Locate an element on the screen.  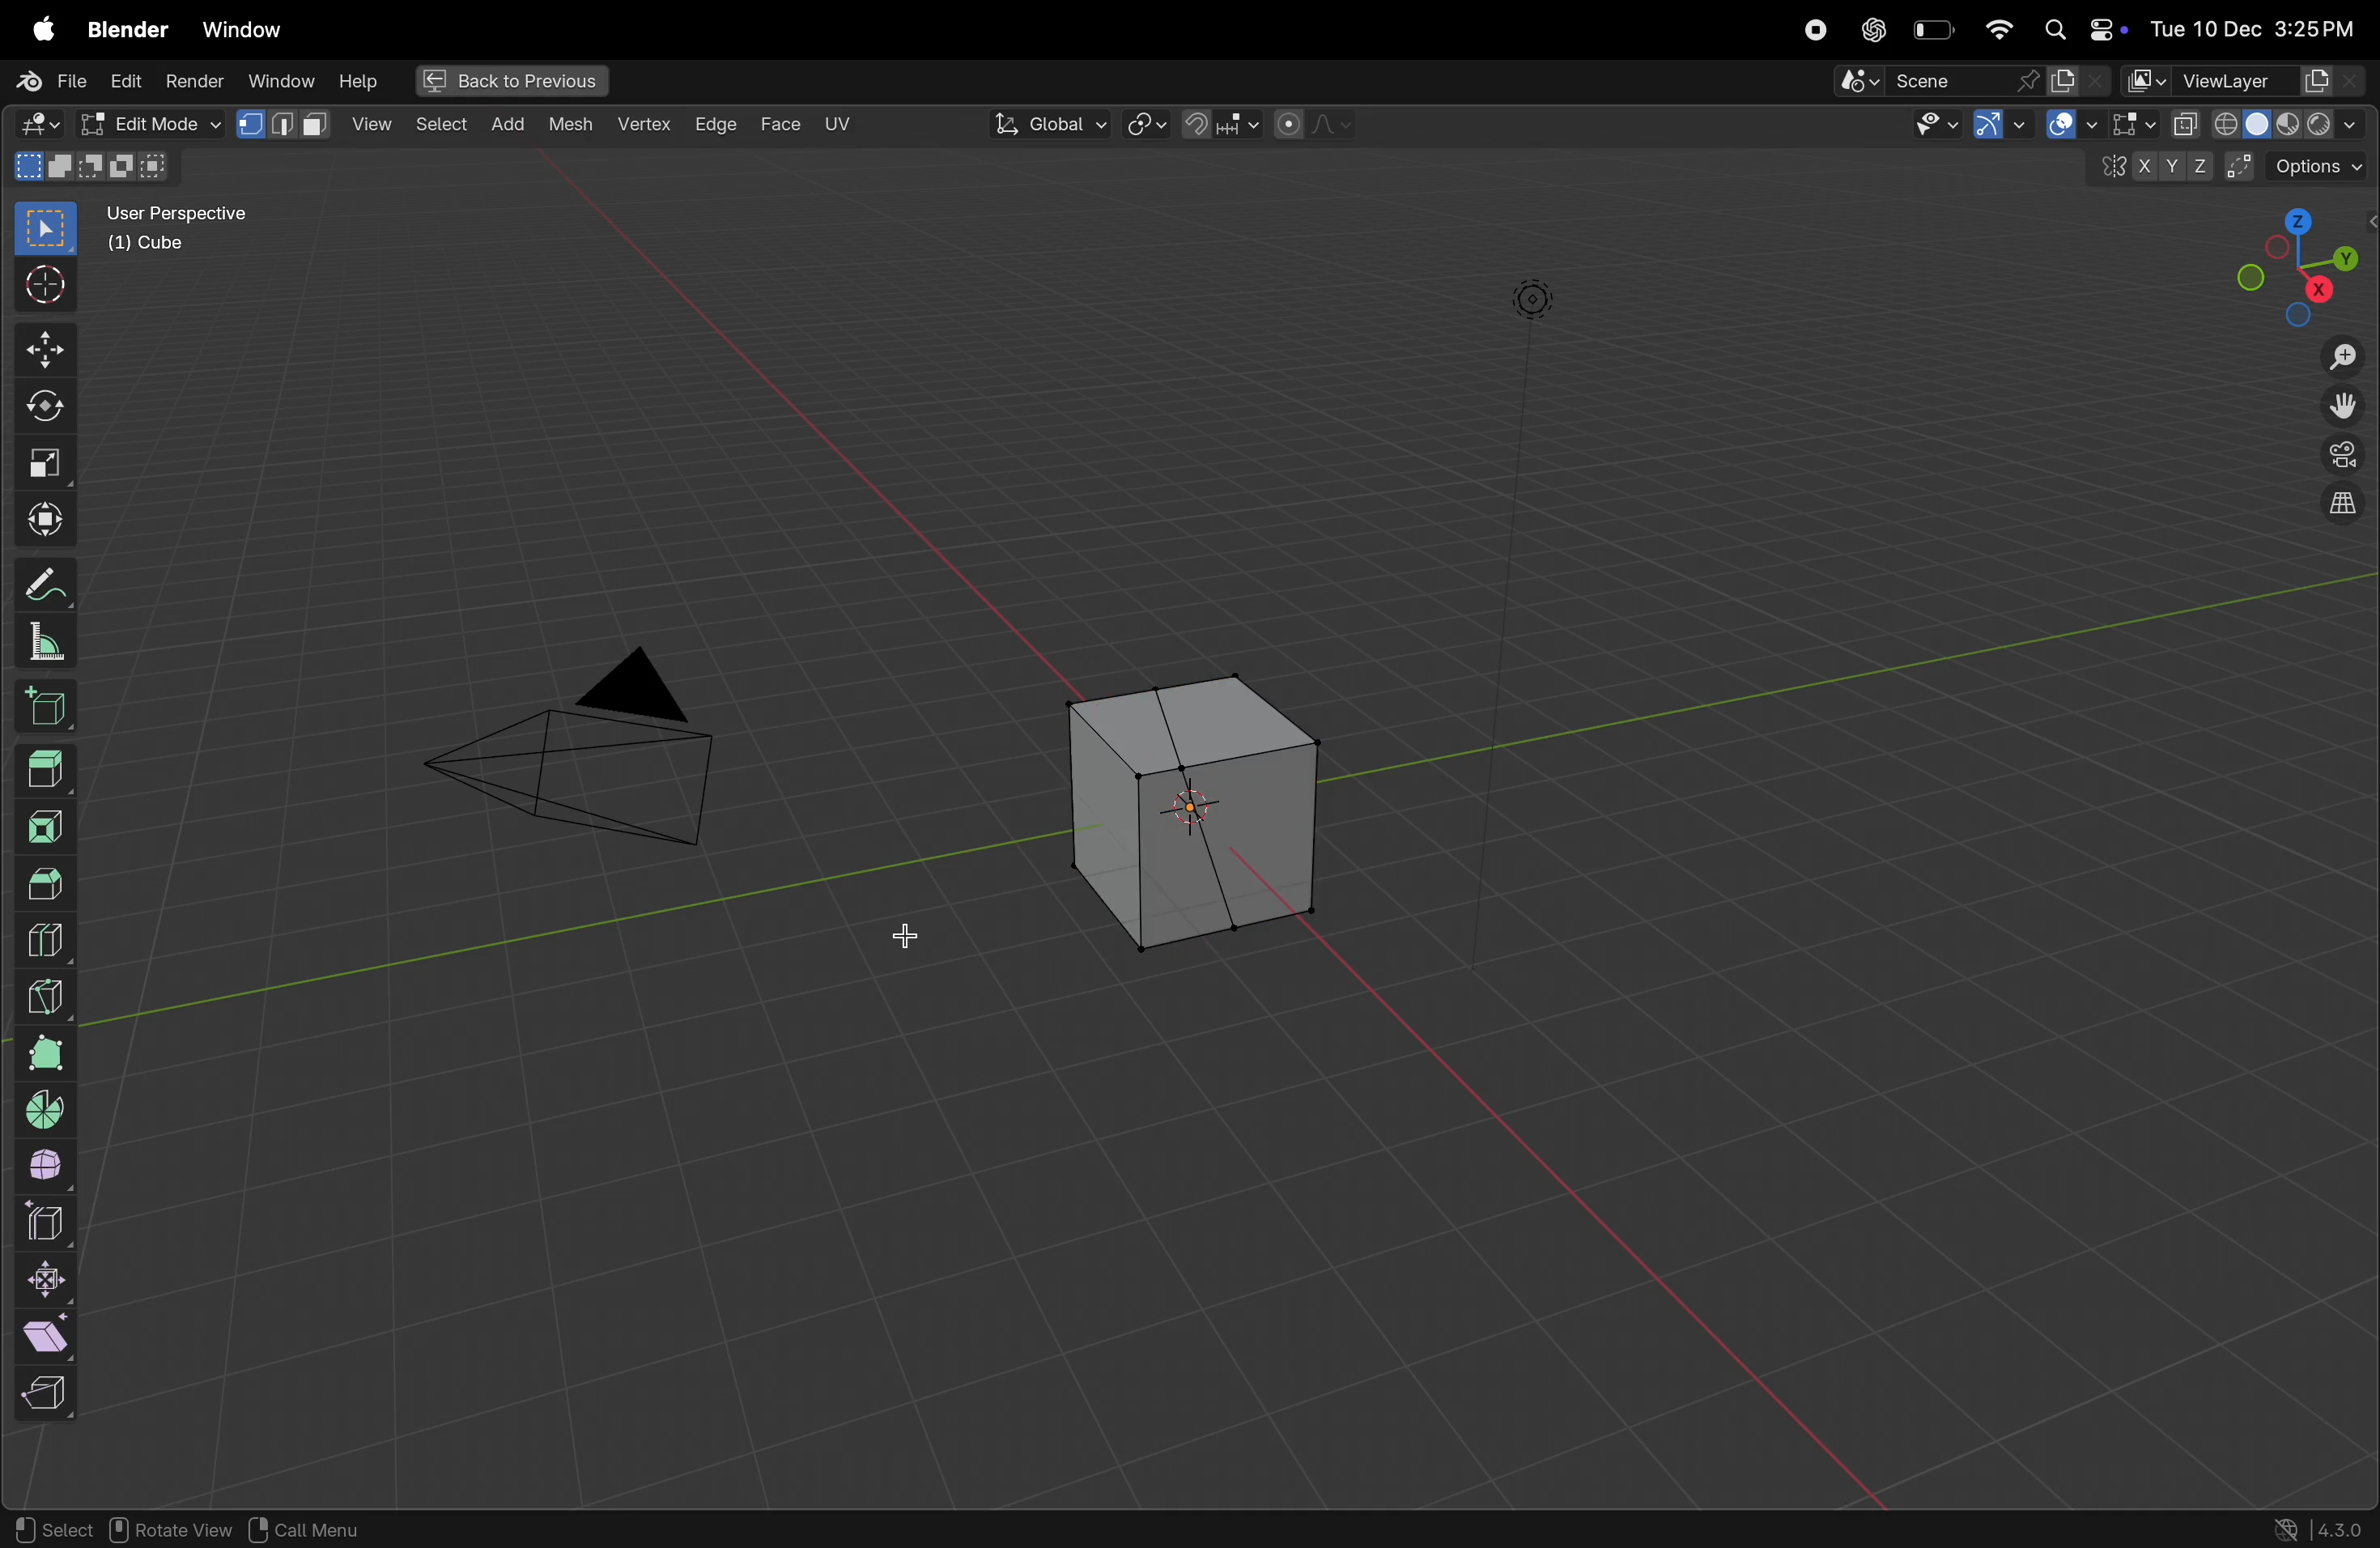
Call Menu is located at coordinates (303, 1529).